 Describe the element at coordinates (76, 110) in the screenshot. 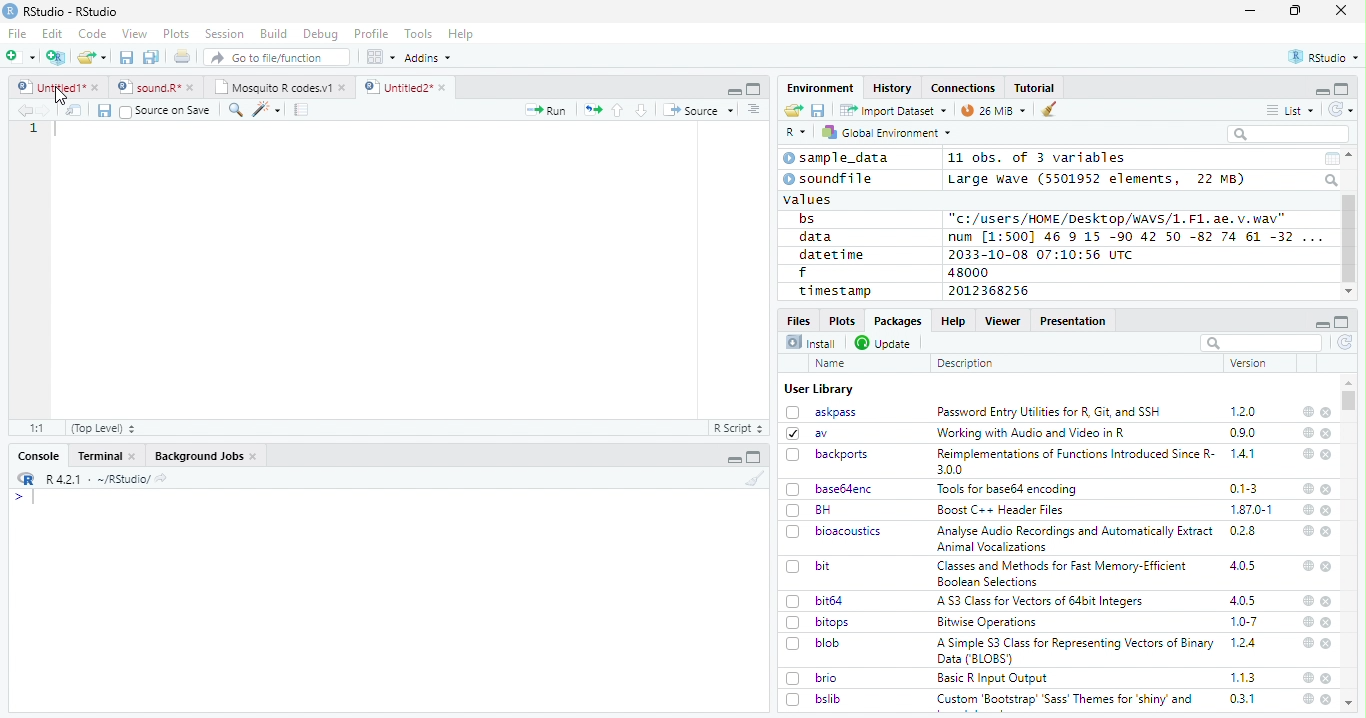

I see `Show in new window` at that location.